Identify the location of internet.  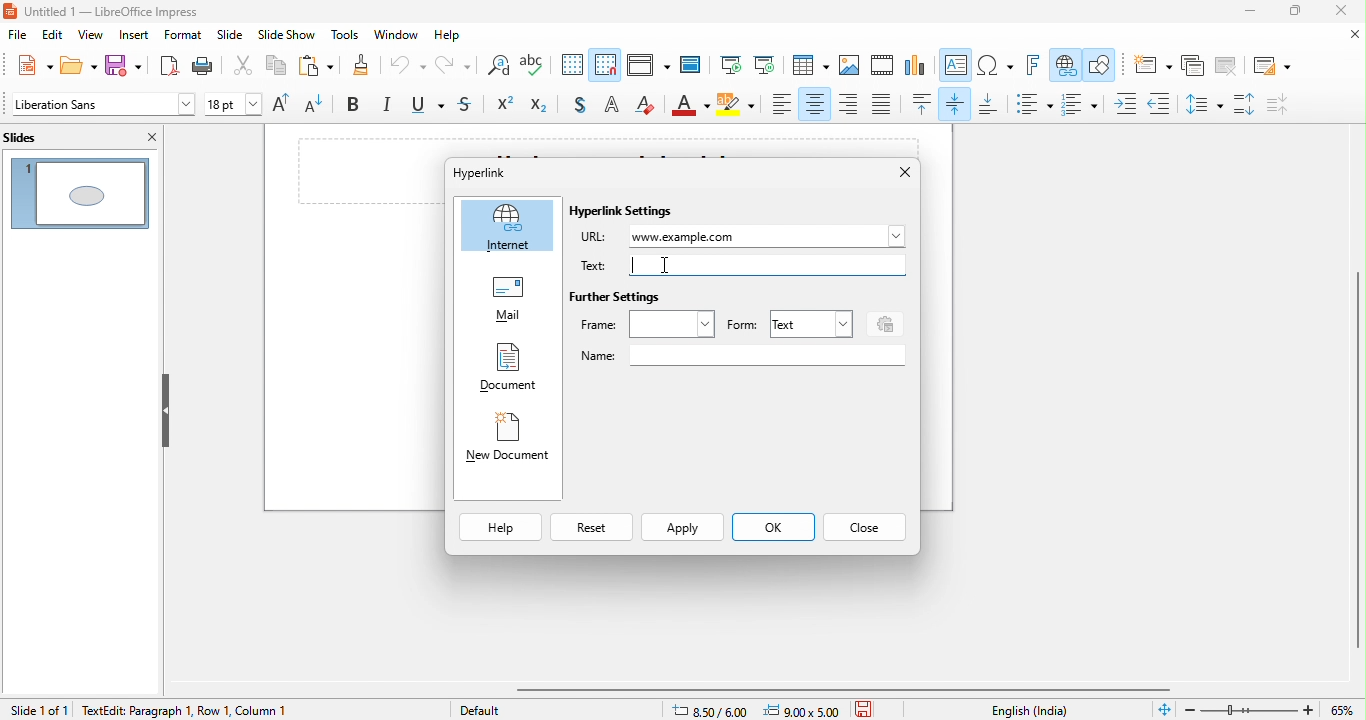
(508, 226).